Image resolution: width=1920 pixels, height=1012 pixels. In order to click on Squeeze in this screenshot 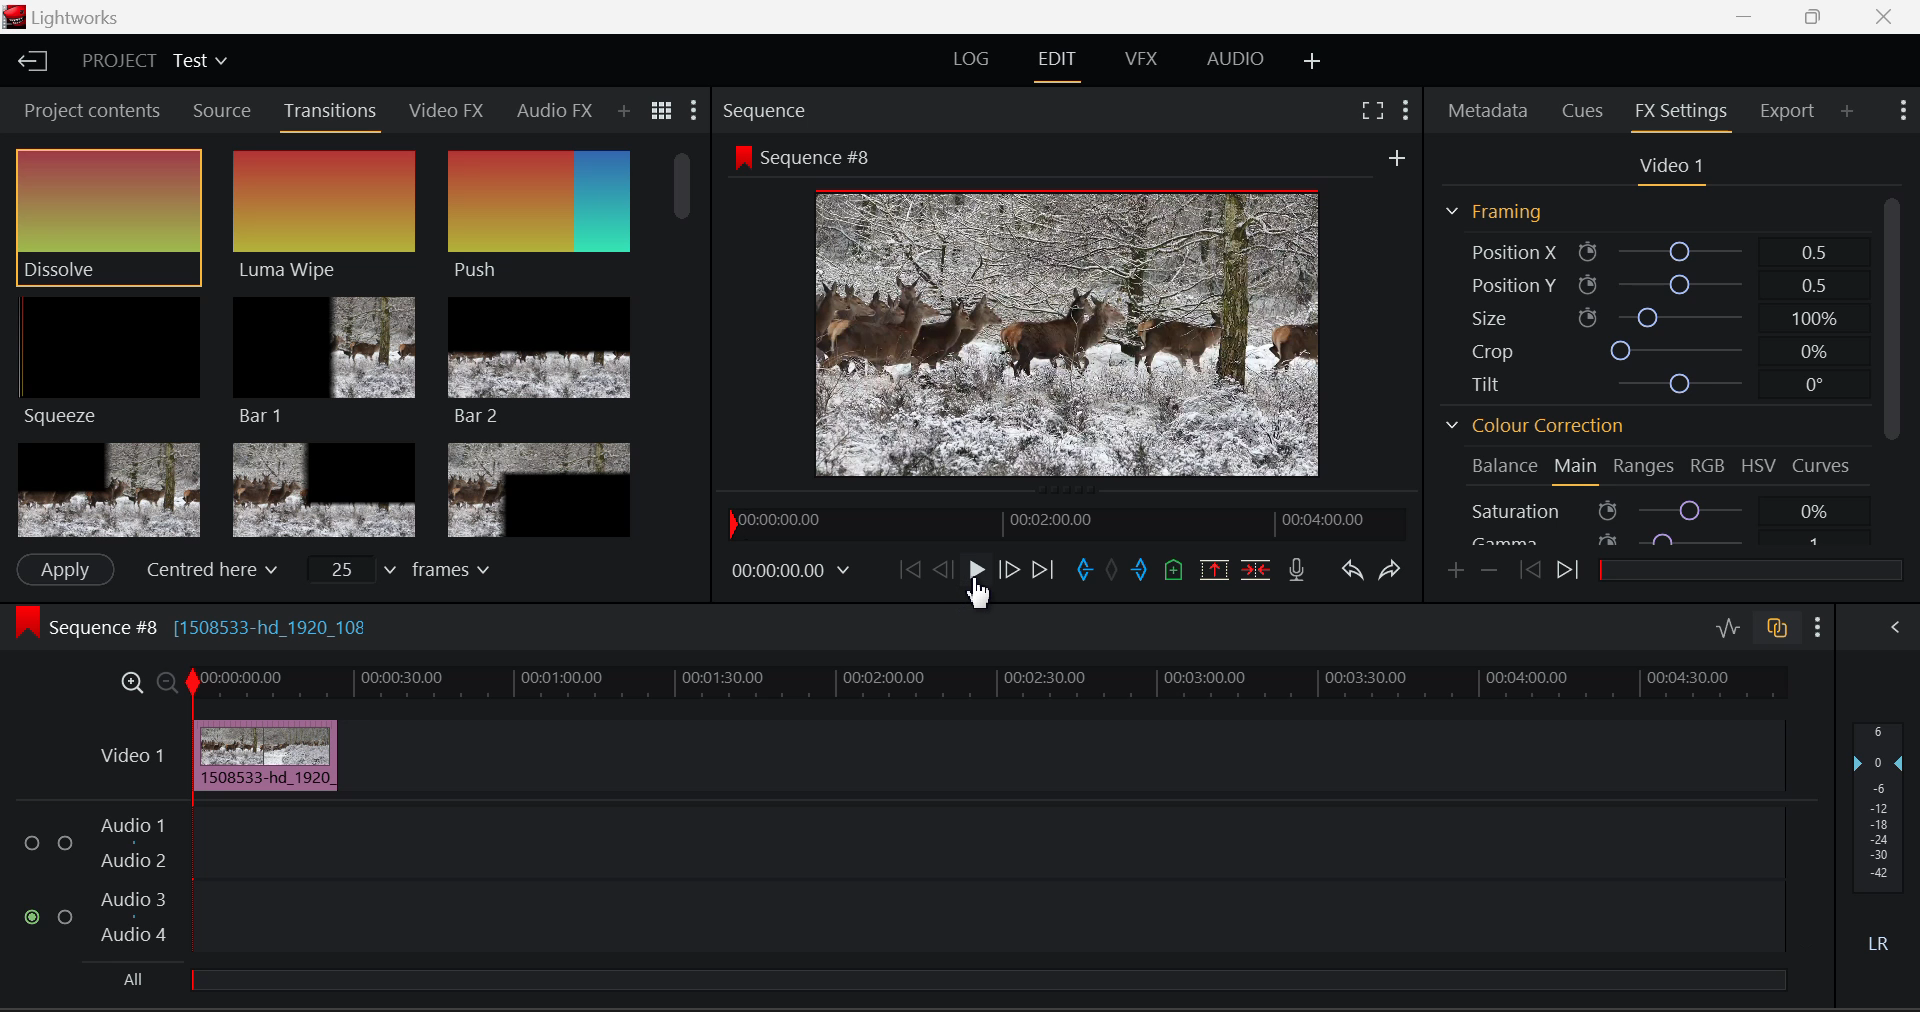, I will do `click(113, 364)`.